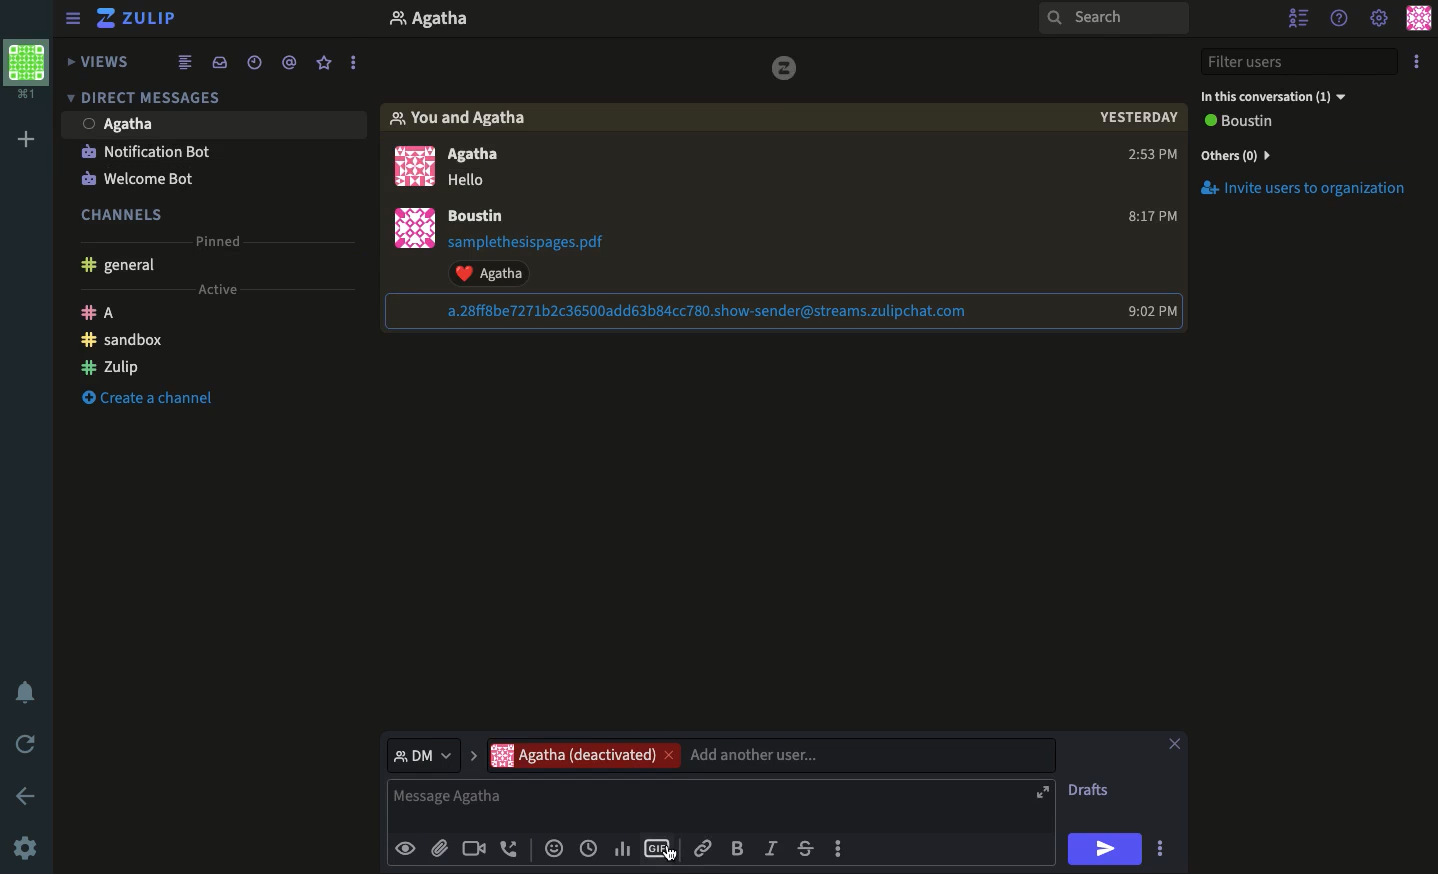  Describe the element at coordinates (556, 847) in the screenshot. I see `Add reaction` at that location.